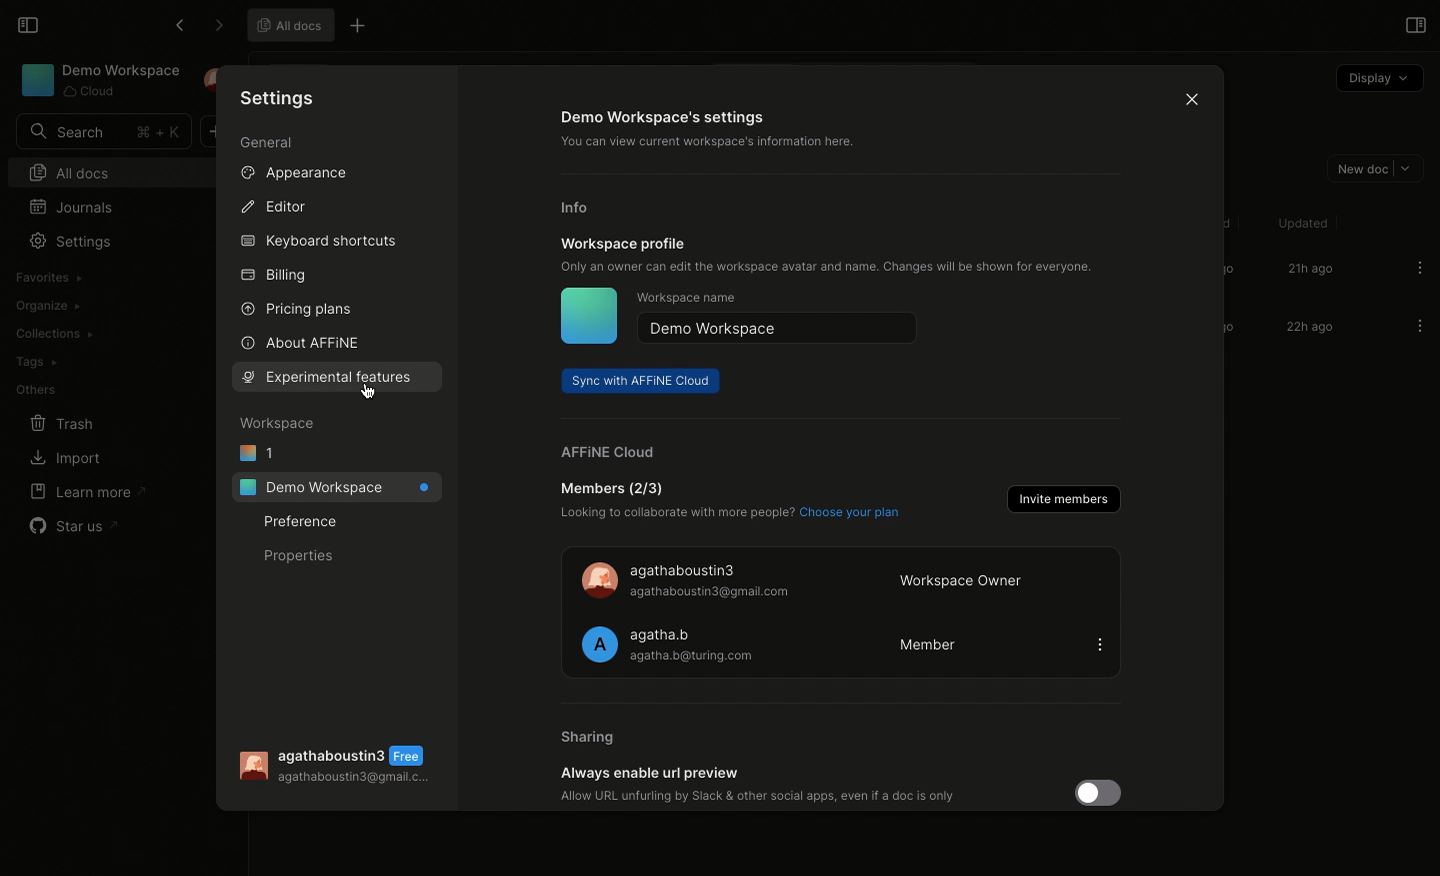 The width and height of the screenshot is (1440, 876). What do you see at coordinates (1420, 267) in the screenshot?
I see `Options` at bounding box center [1420, 267].